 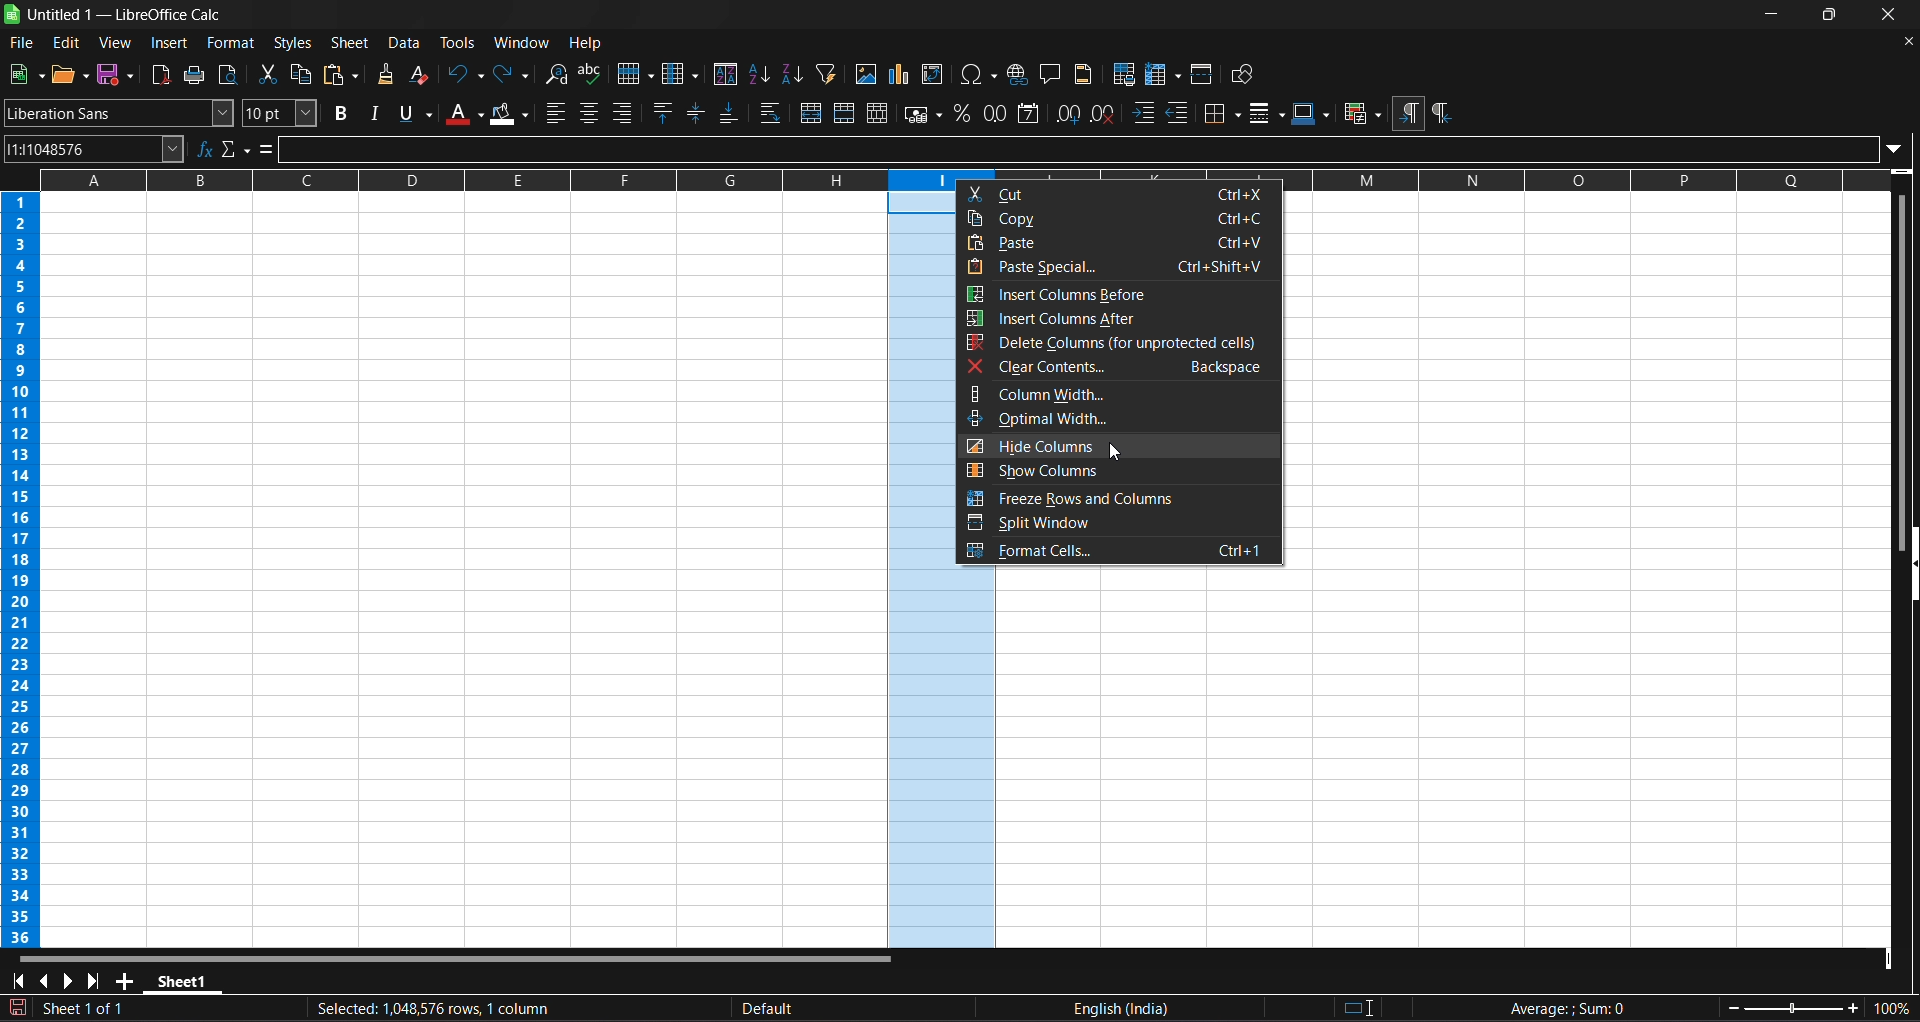 I want to click on input line, so click(x=1090, y=148).